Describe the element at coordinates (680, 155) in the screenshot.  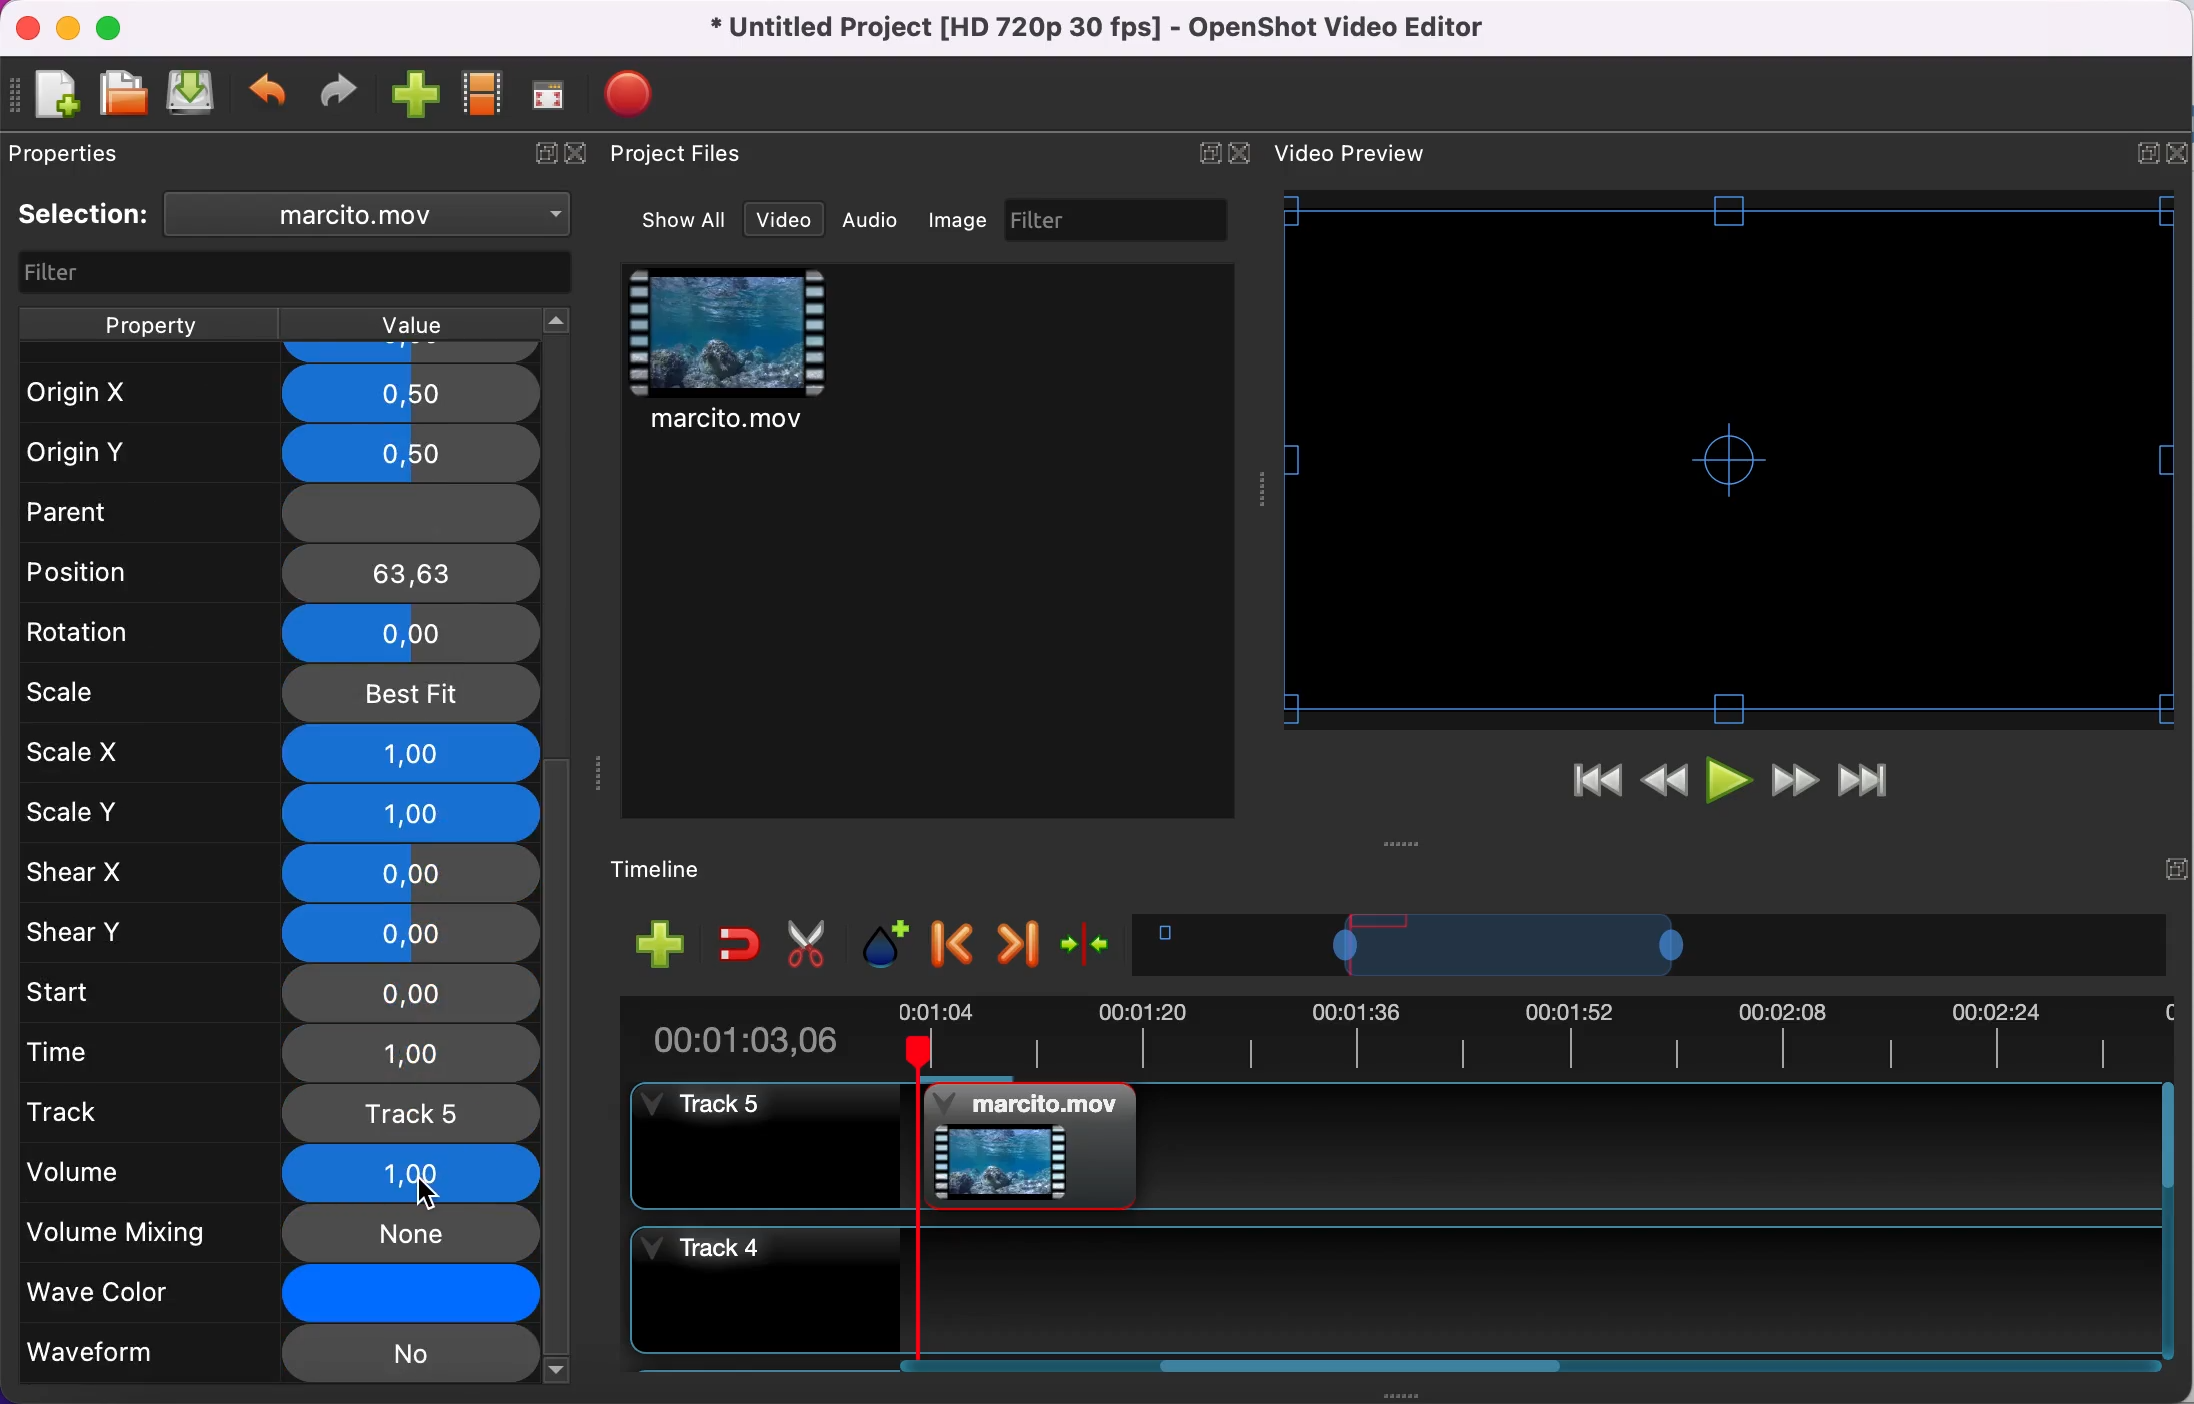
I see `project files` at that location.